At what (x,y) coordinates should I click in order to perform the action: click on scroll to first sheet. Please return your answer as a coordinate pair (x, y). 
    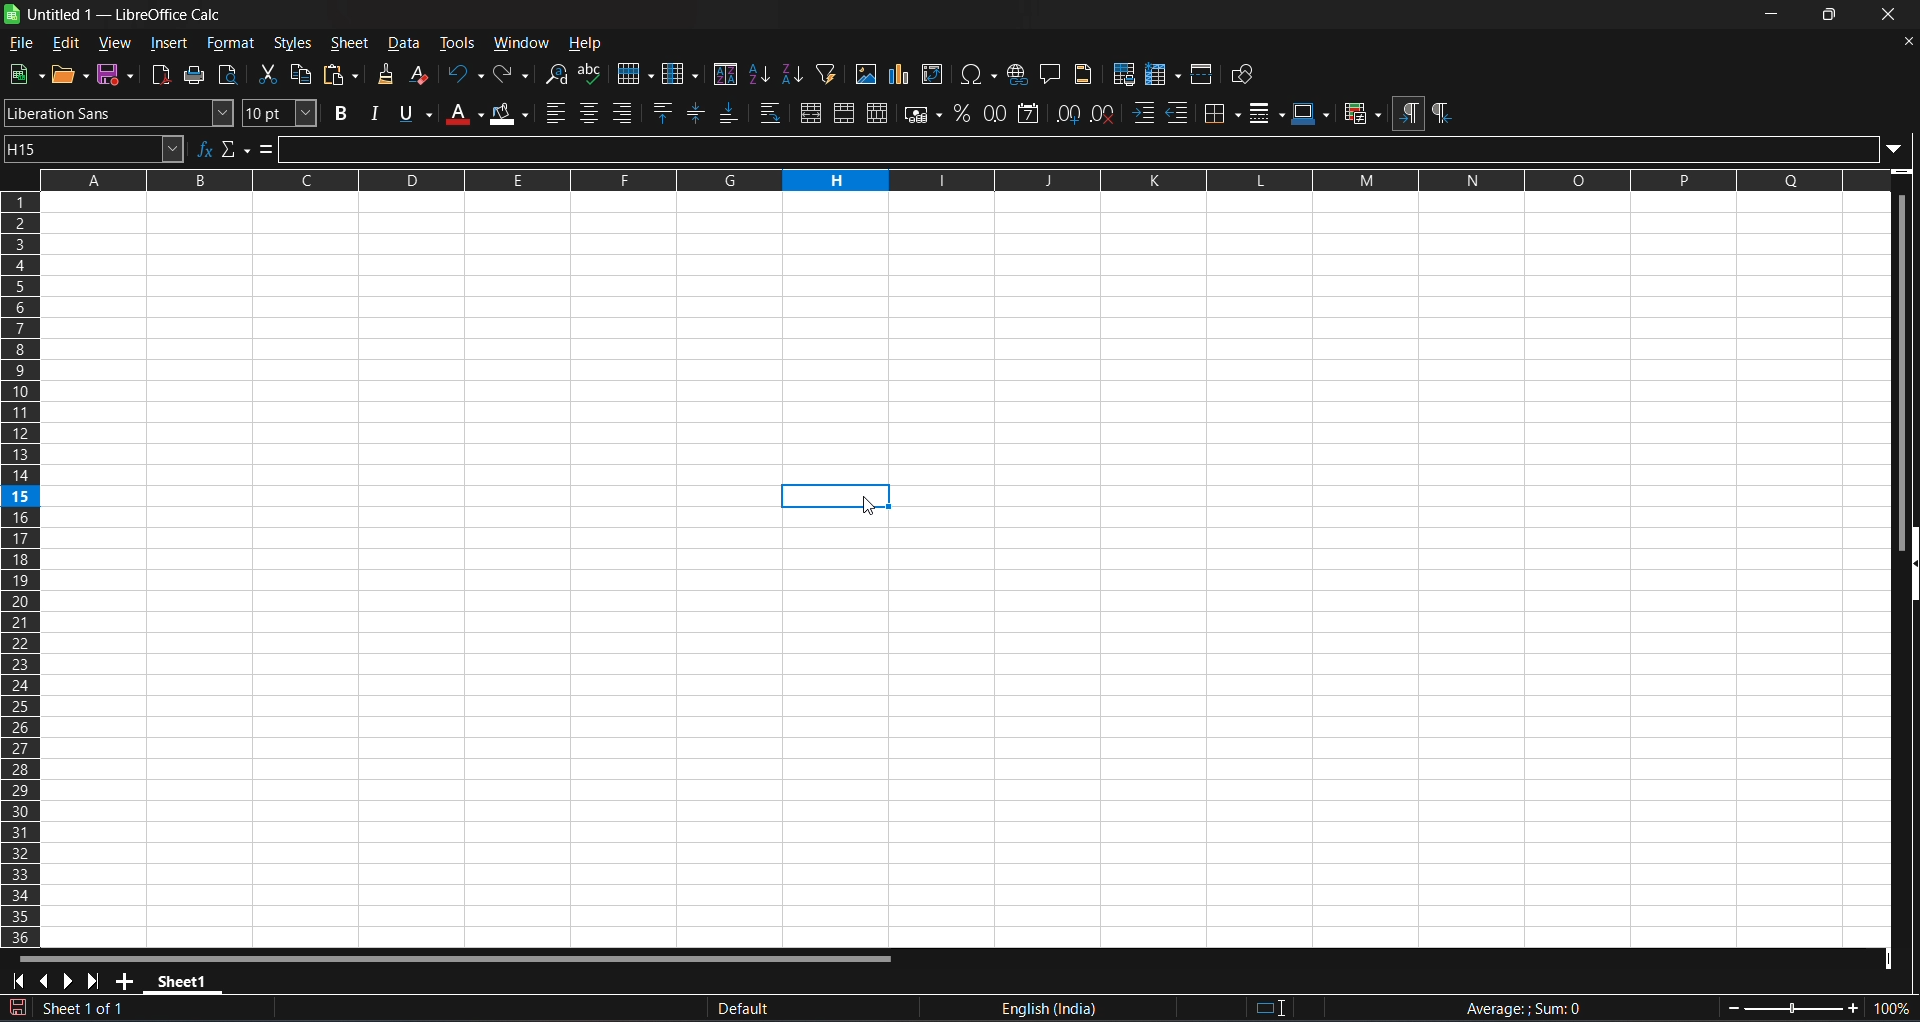
    Looking at the image, I should click on (19, 981).